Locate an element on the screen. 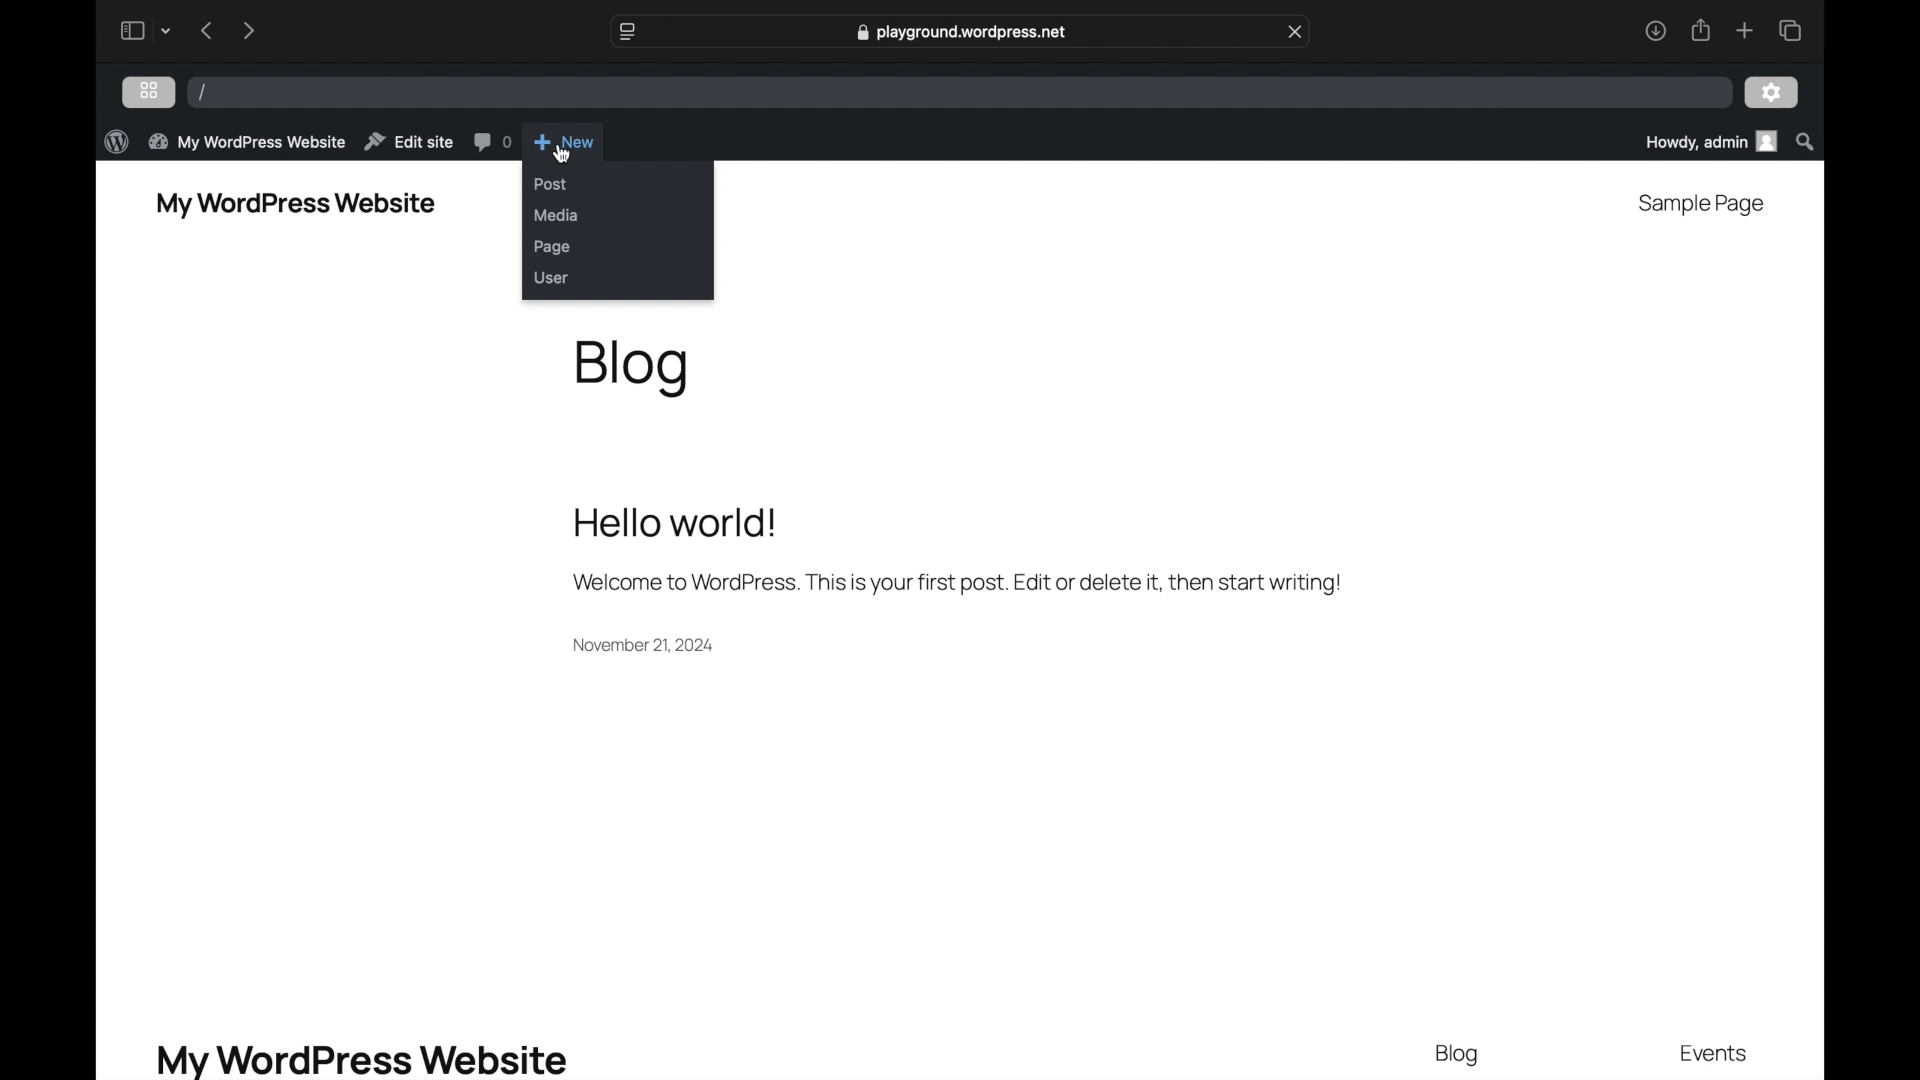  next page is located at coordinates (247, 32).